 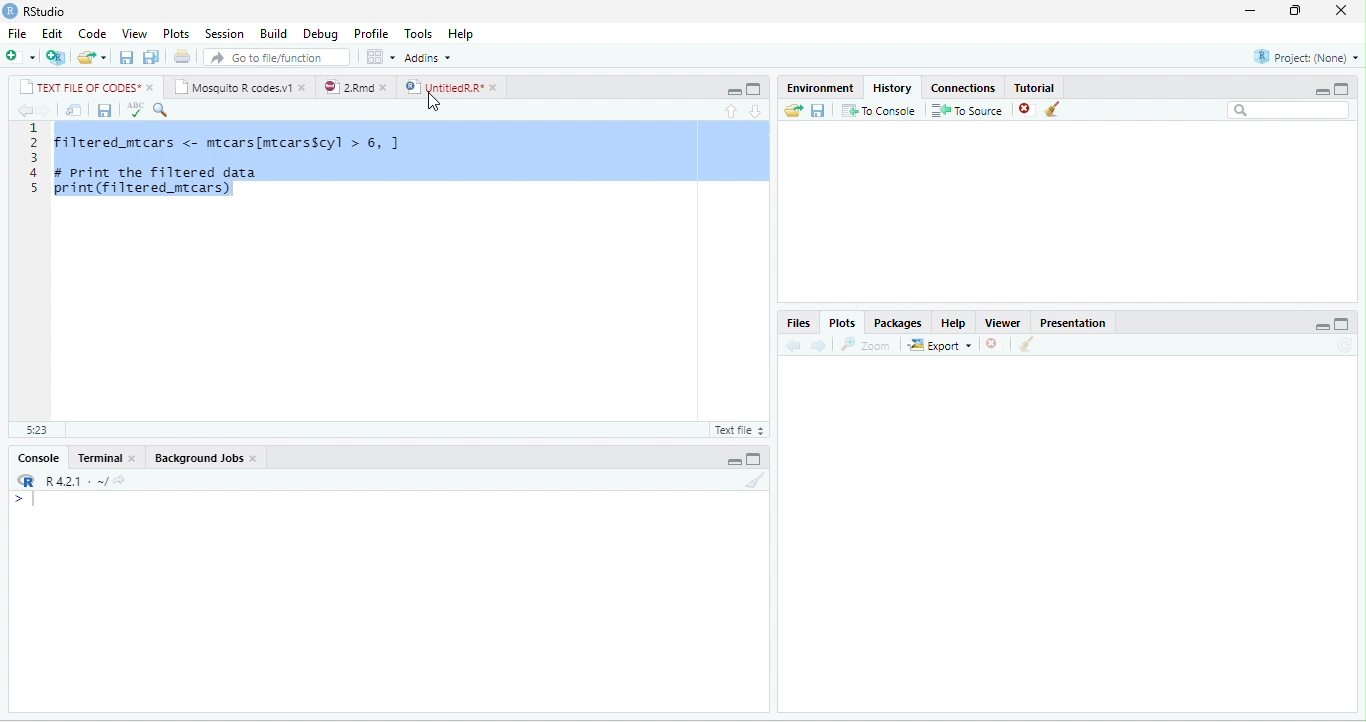 What do you see at coordinates (21, 56) in the screenshot?
I see `new file` at bounding box center [21, 56].